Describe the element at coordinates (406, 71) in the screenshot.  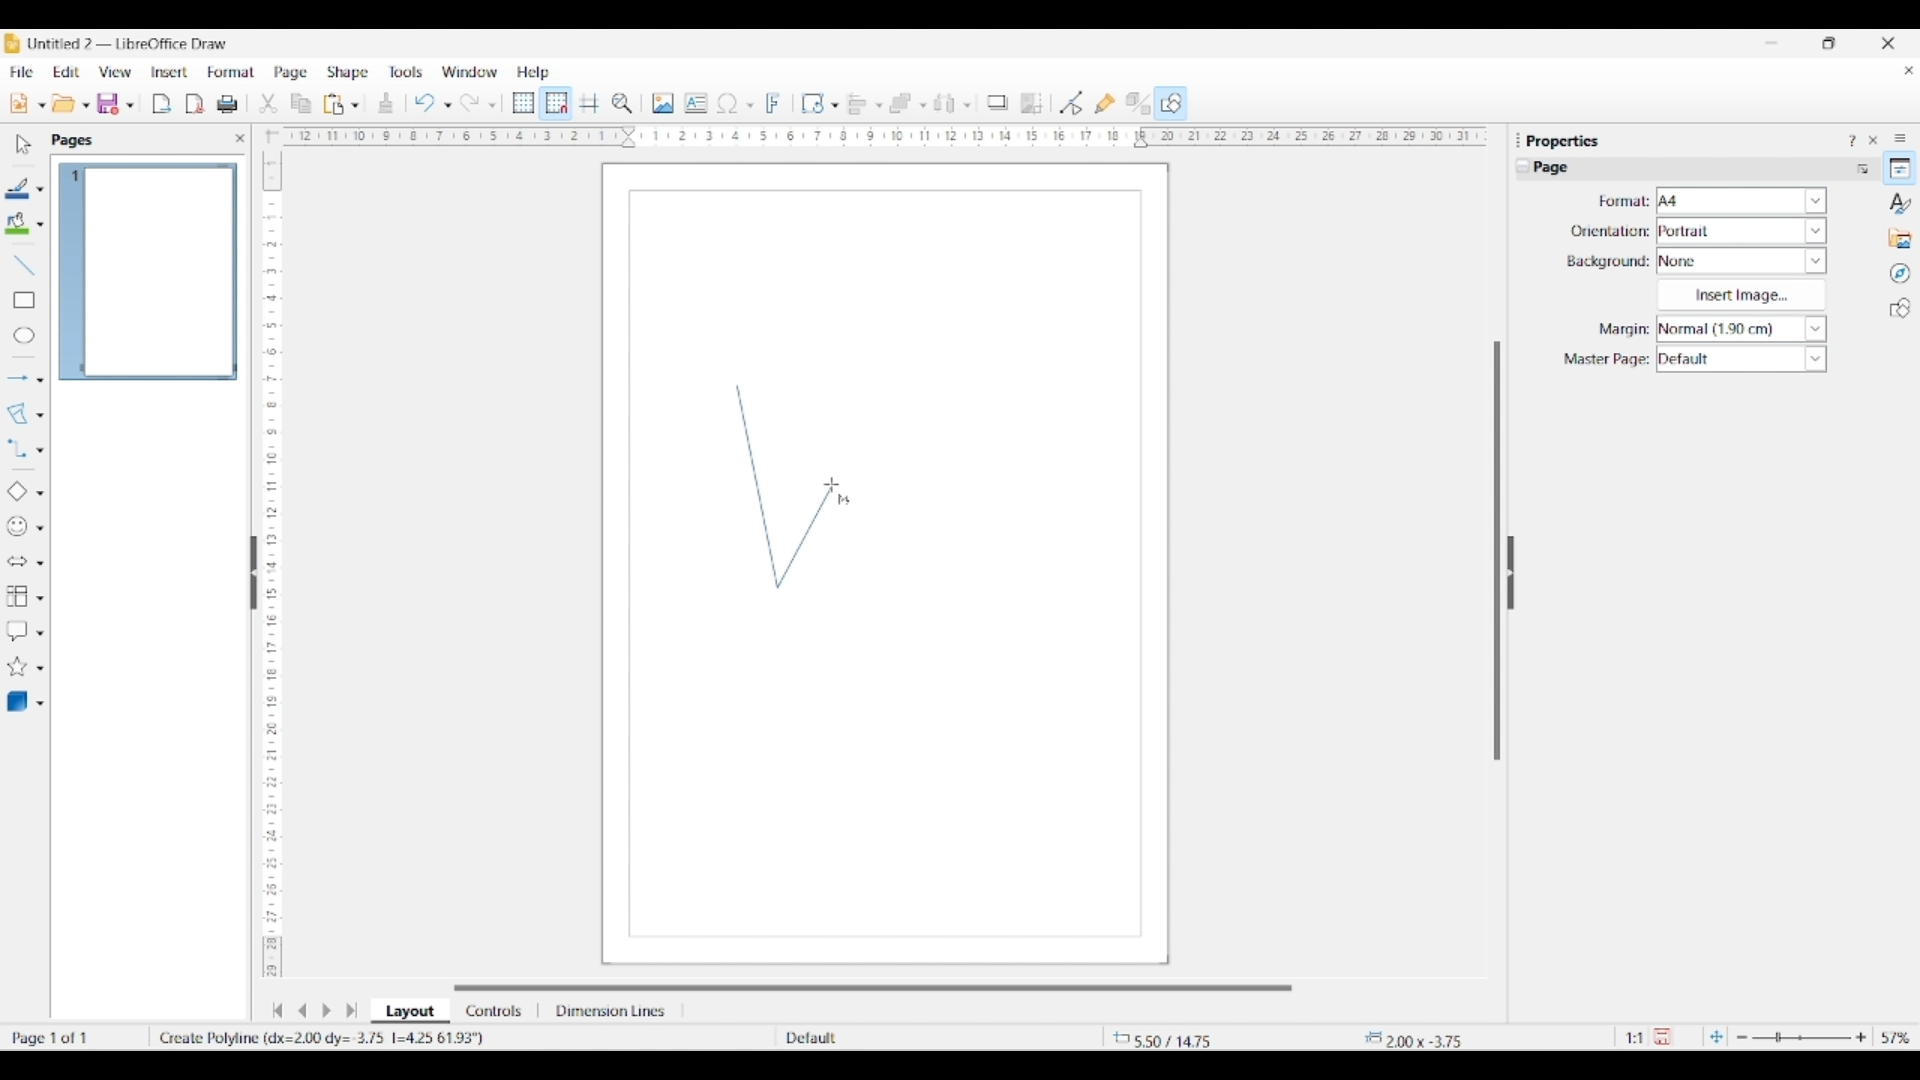
I see `Tools` at that location.